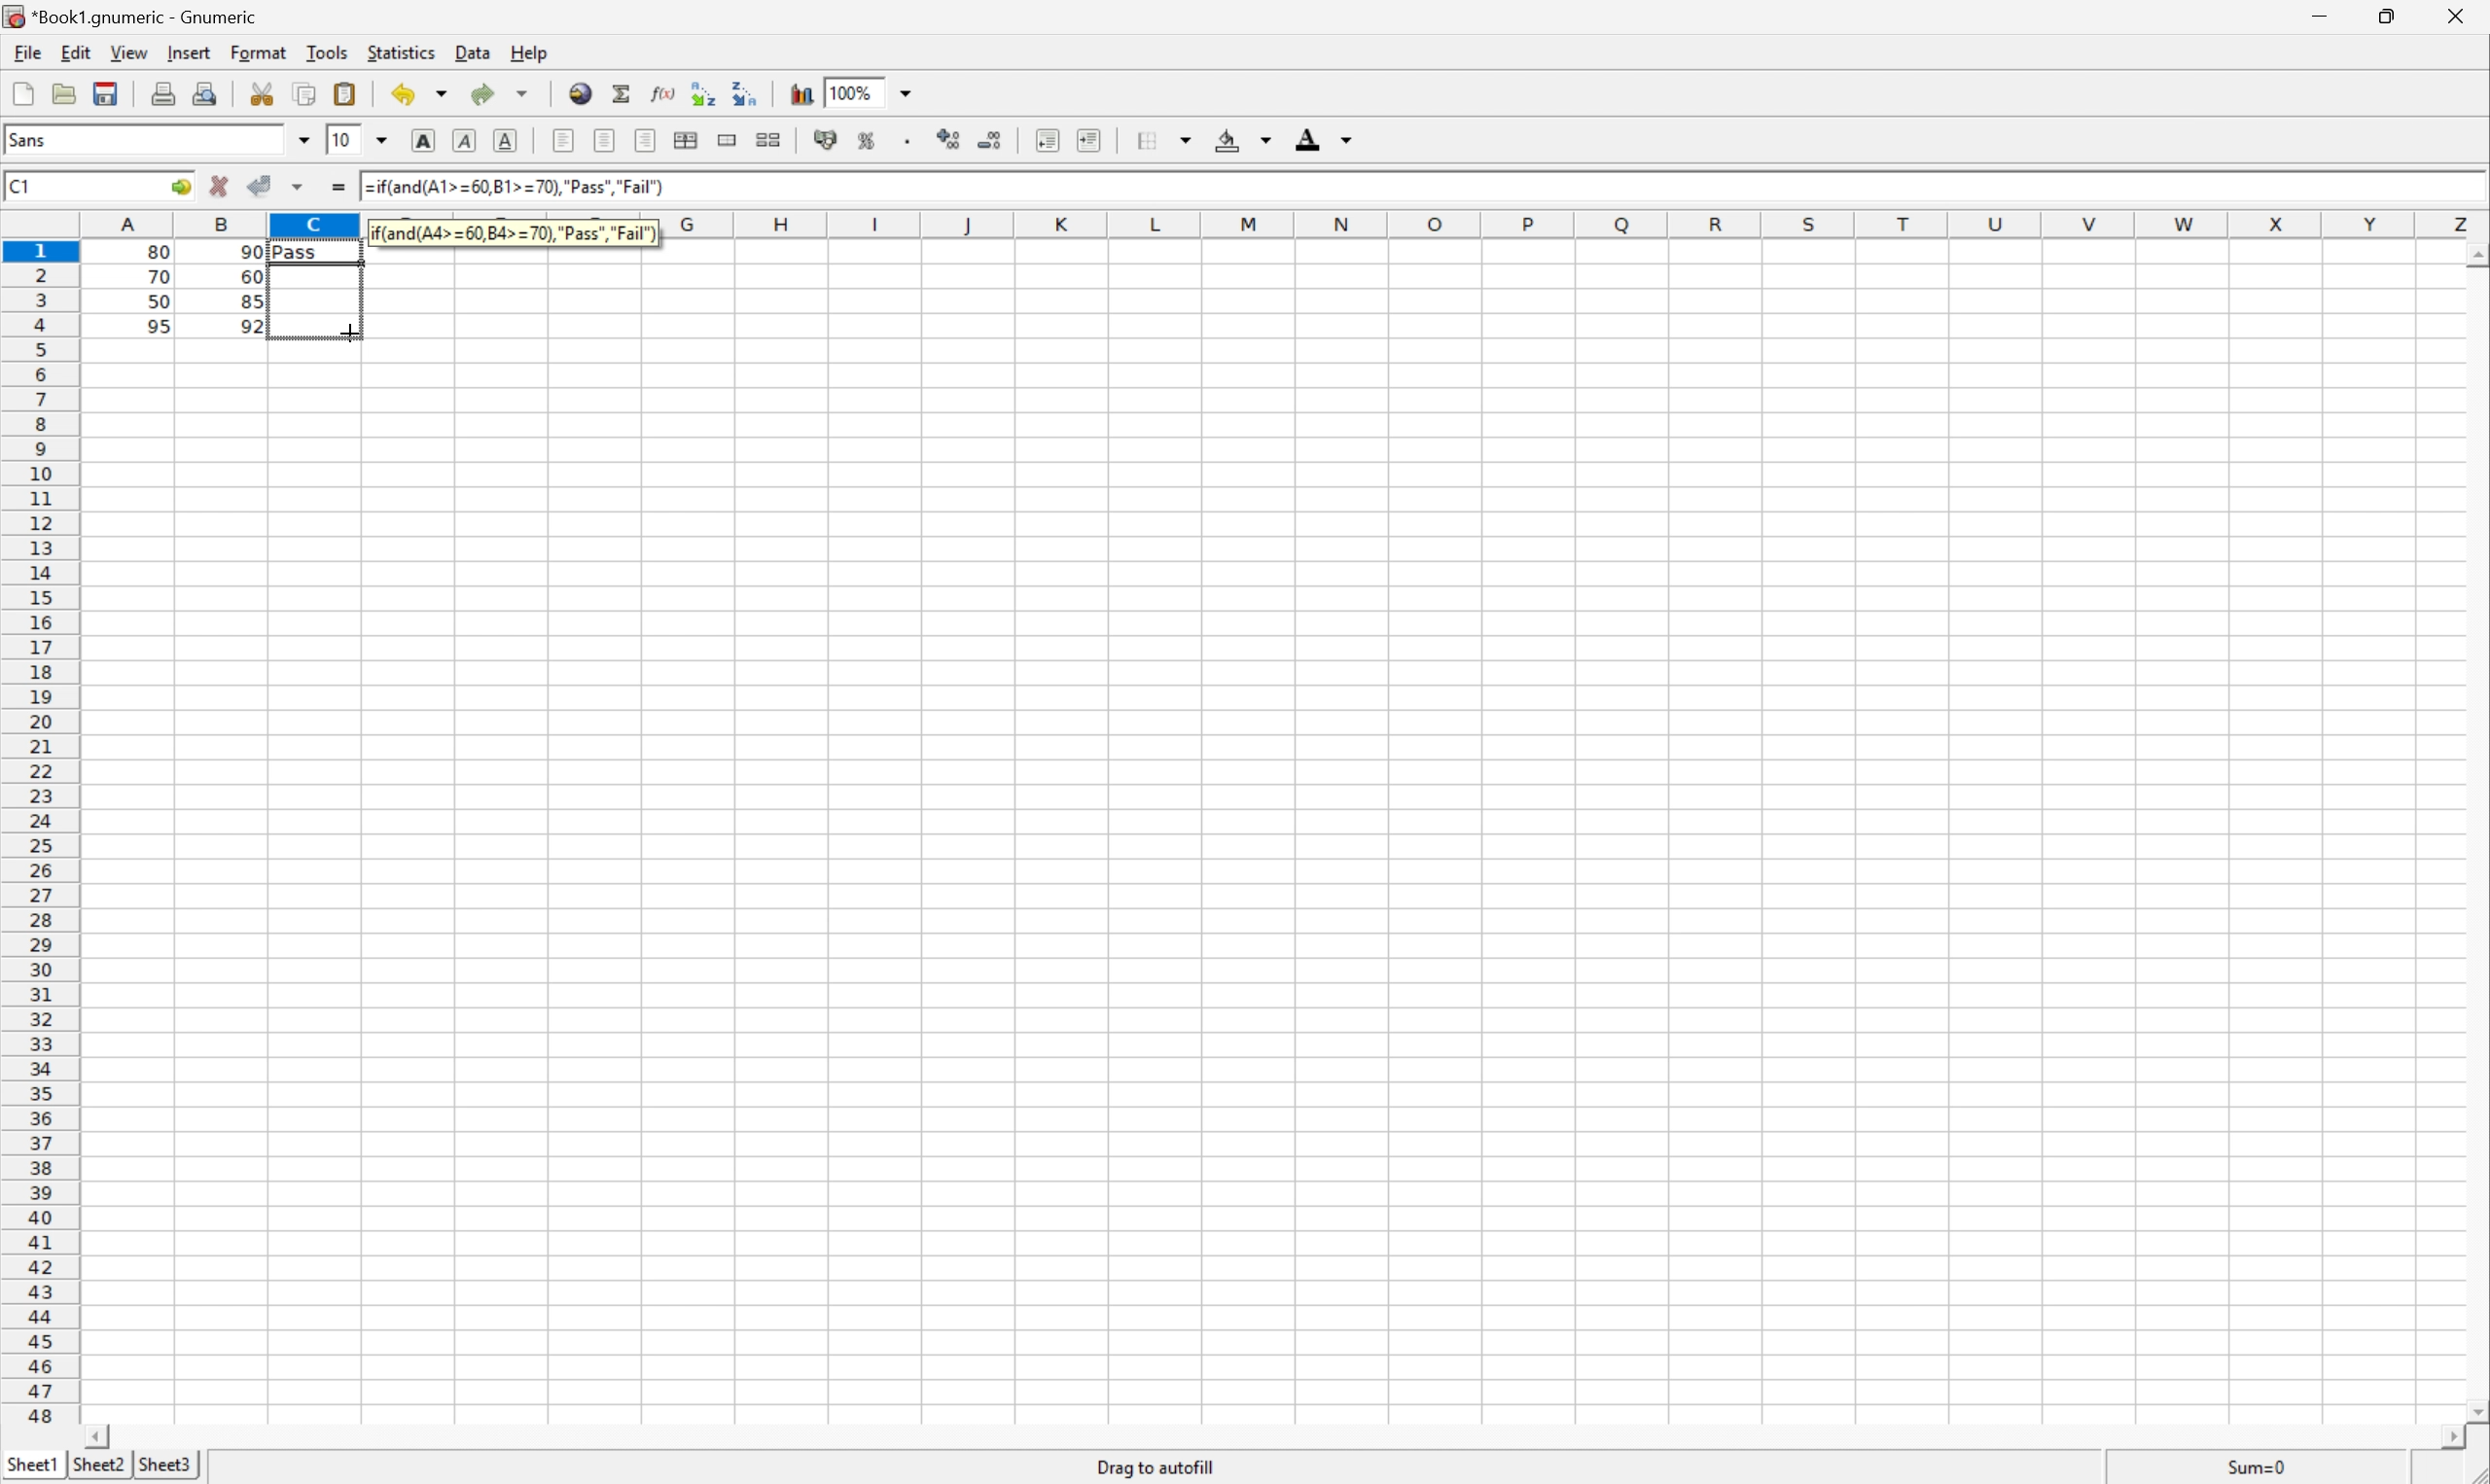 This screenshot has height=1484, width=2490. I want to click on Background, so click(1244, 140).